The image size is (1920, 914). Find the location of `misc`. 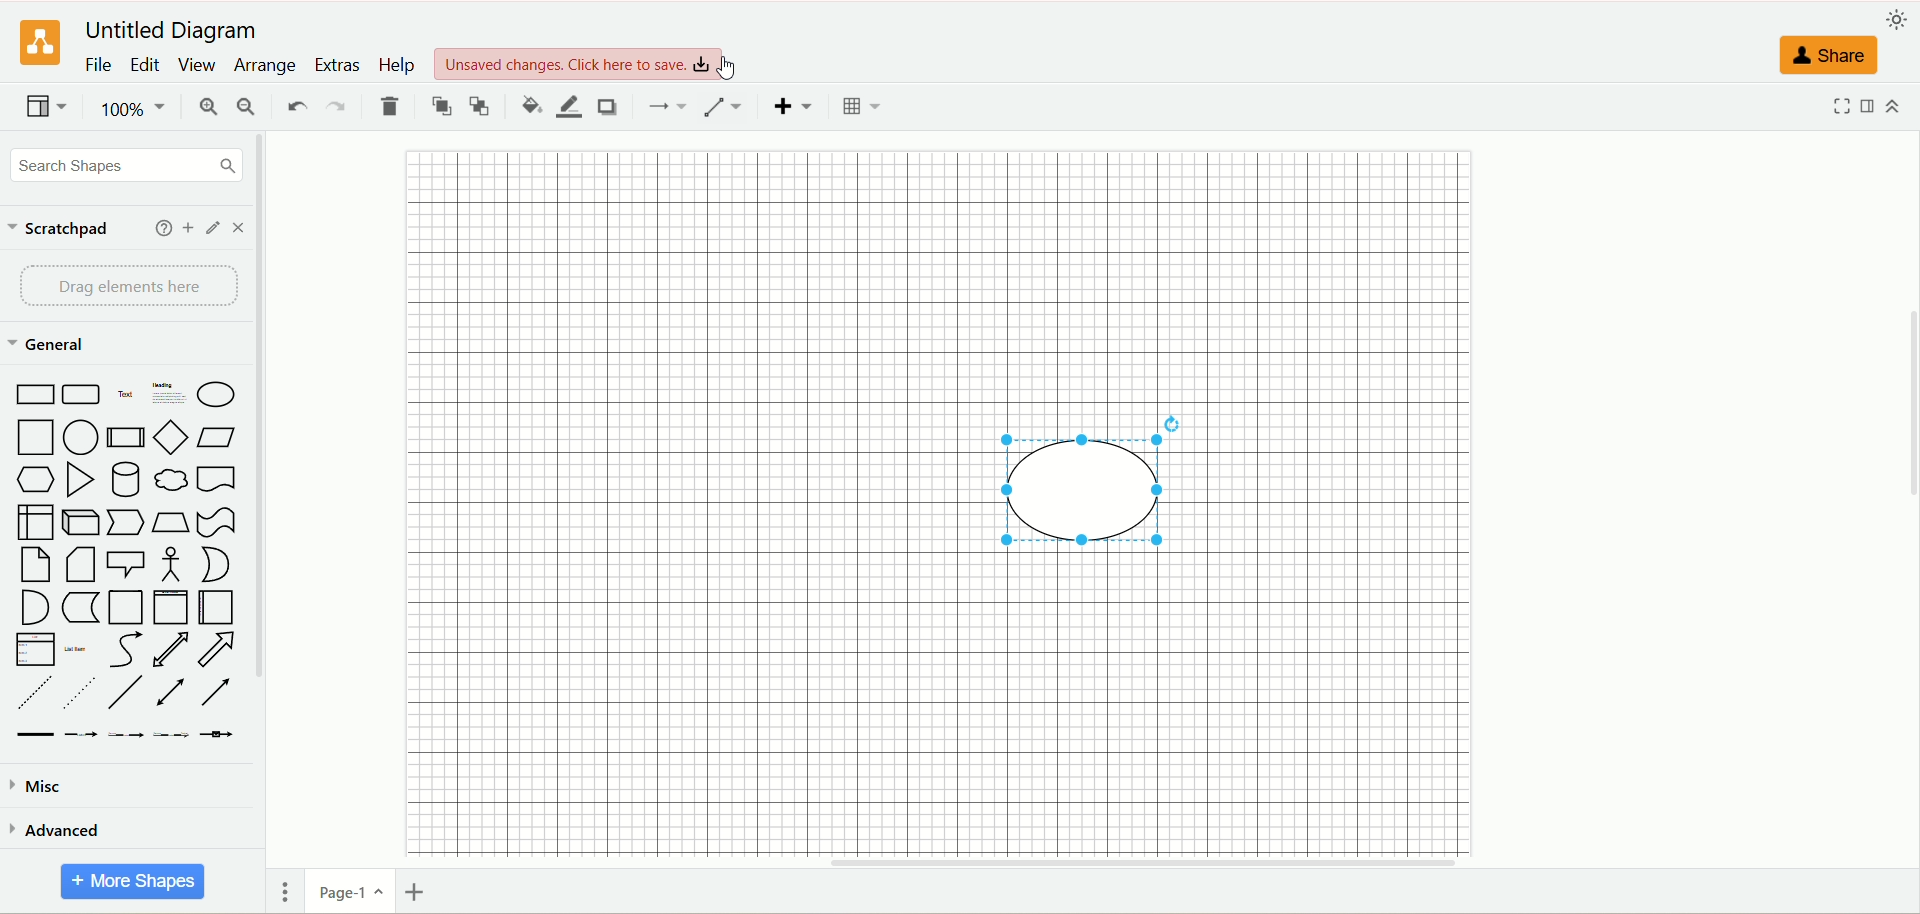

misc is located at coordinates (39, 788).